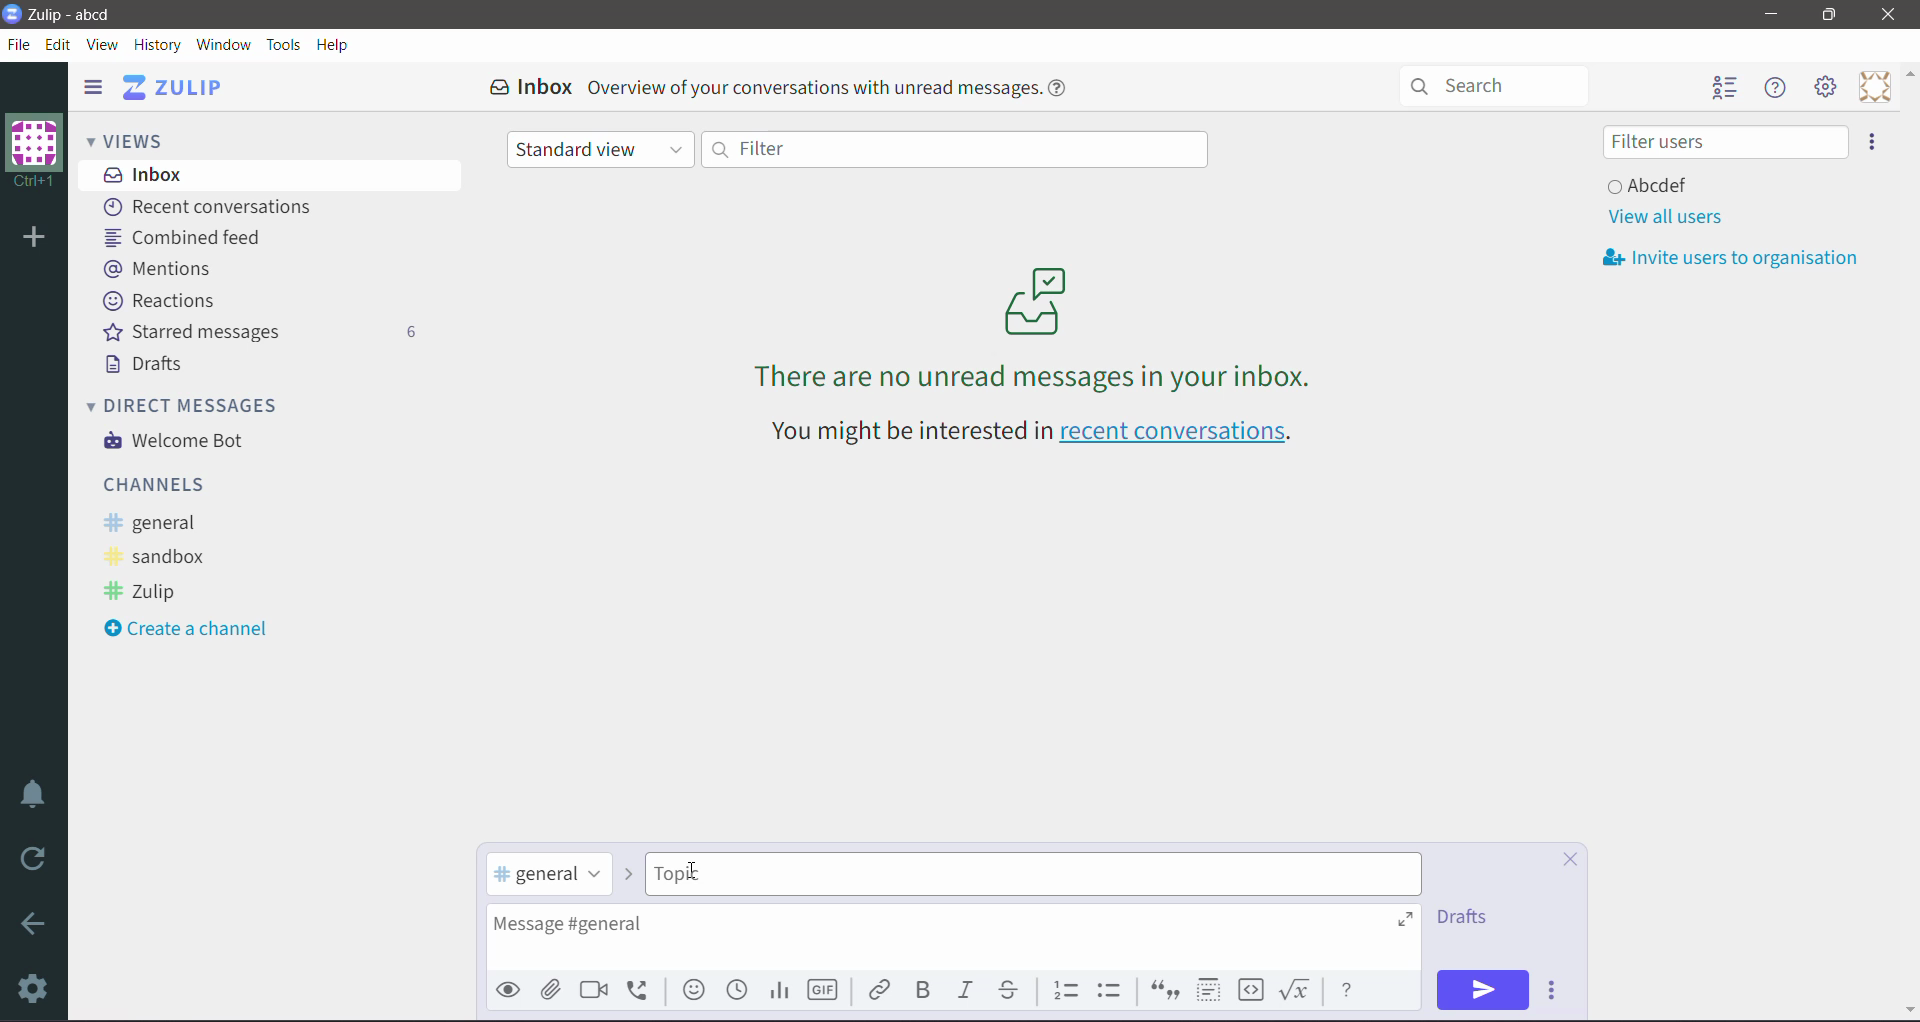 The image size is (1920, 1022). I want to click on Application Logo, so click(12, 12).